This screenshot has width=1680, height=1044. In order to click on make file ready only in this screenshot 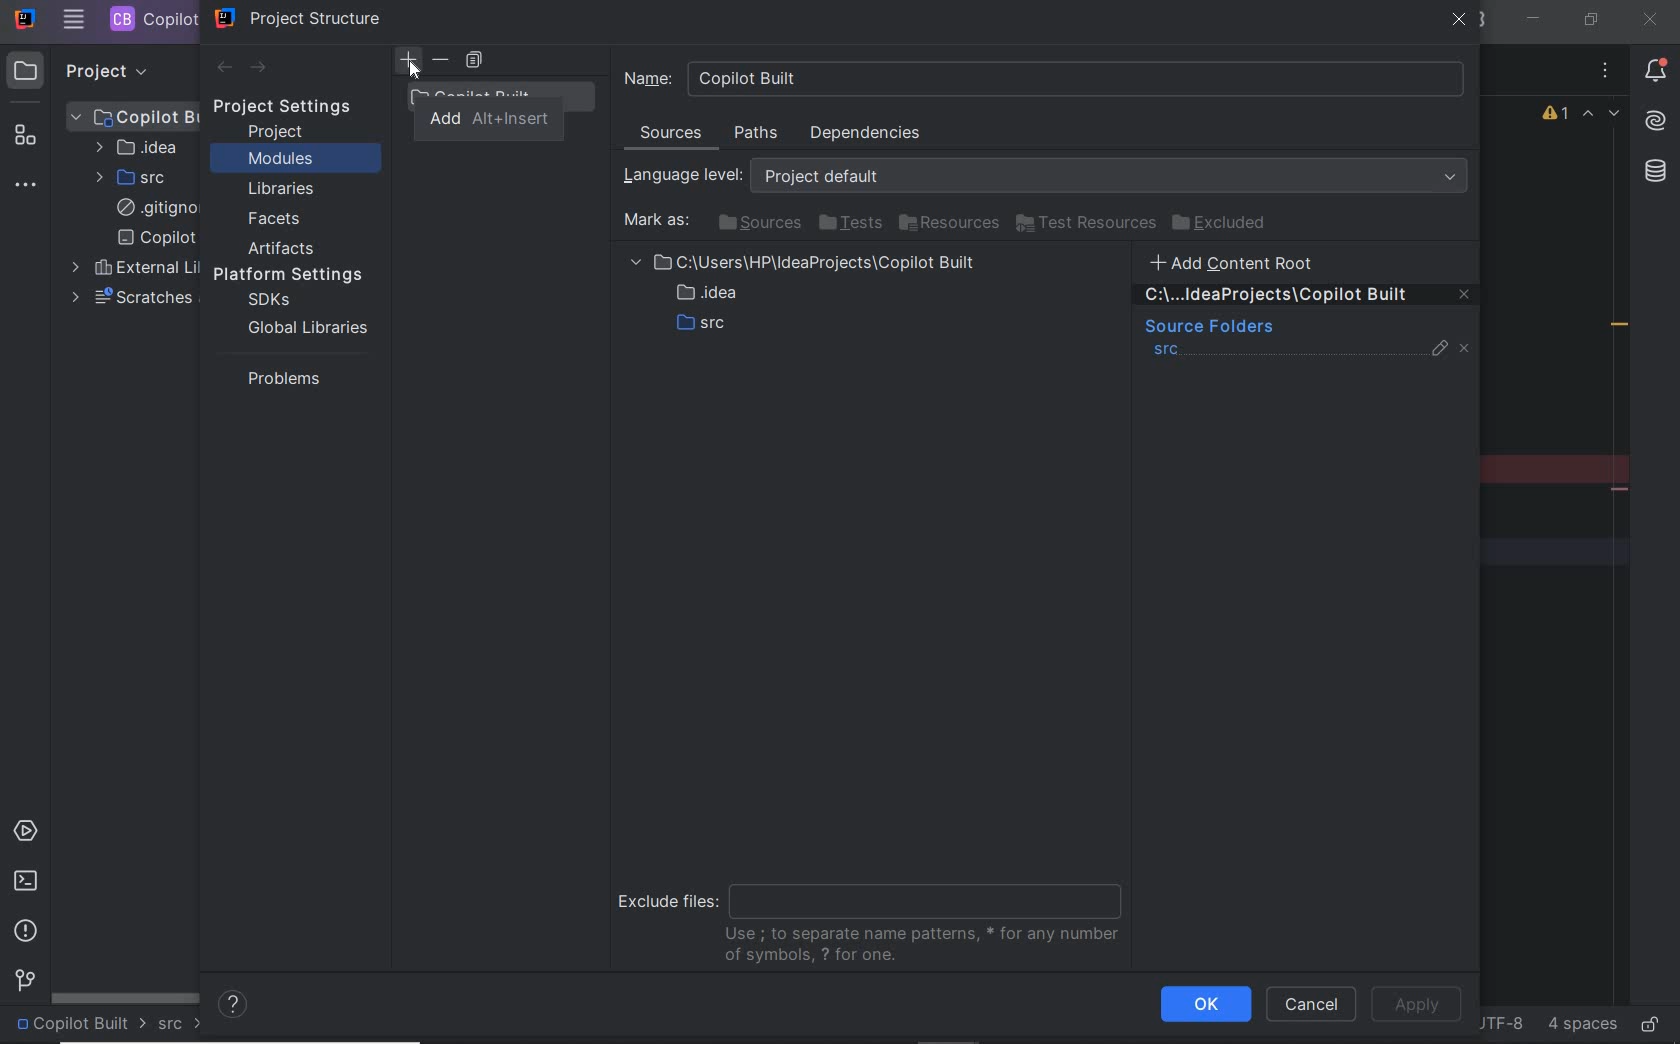, I will do `click(1649, 1023)`.